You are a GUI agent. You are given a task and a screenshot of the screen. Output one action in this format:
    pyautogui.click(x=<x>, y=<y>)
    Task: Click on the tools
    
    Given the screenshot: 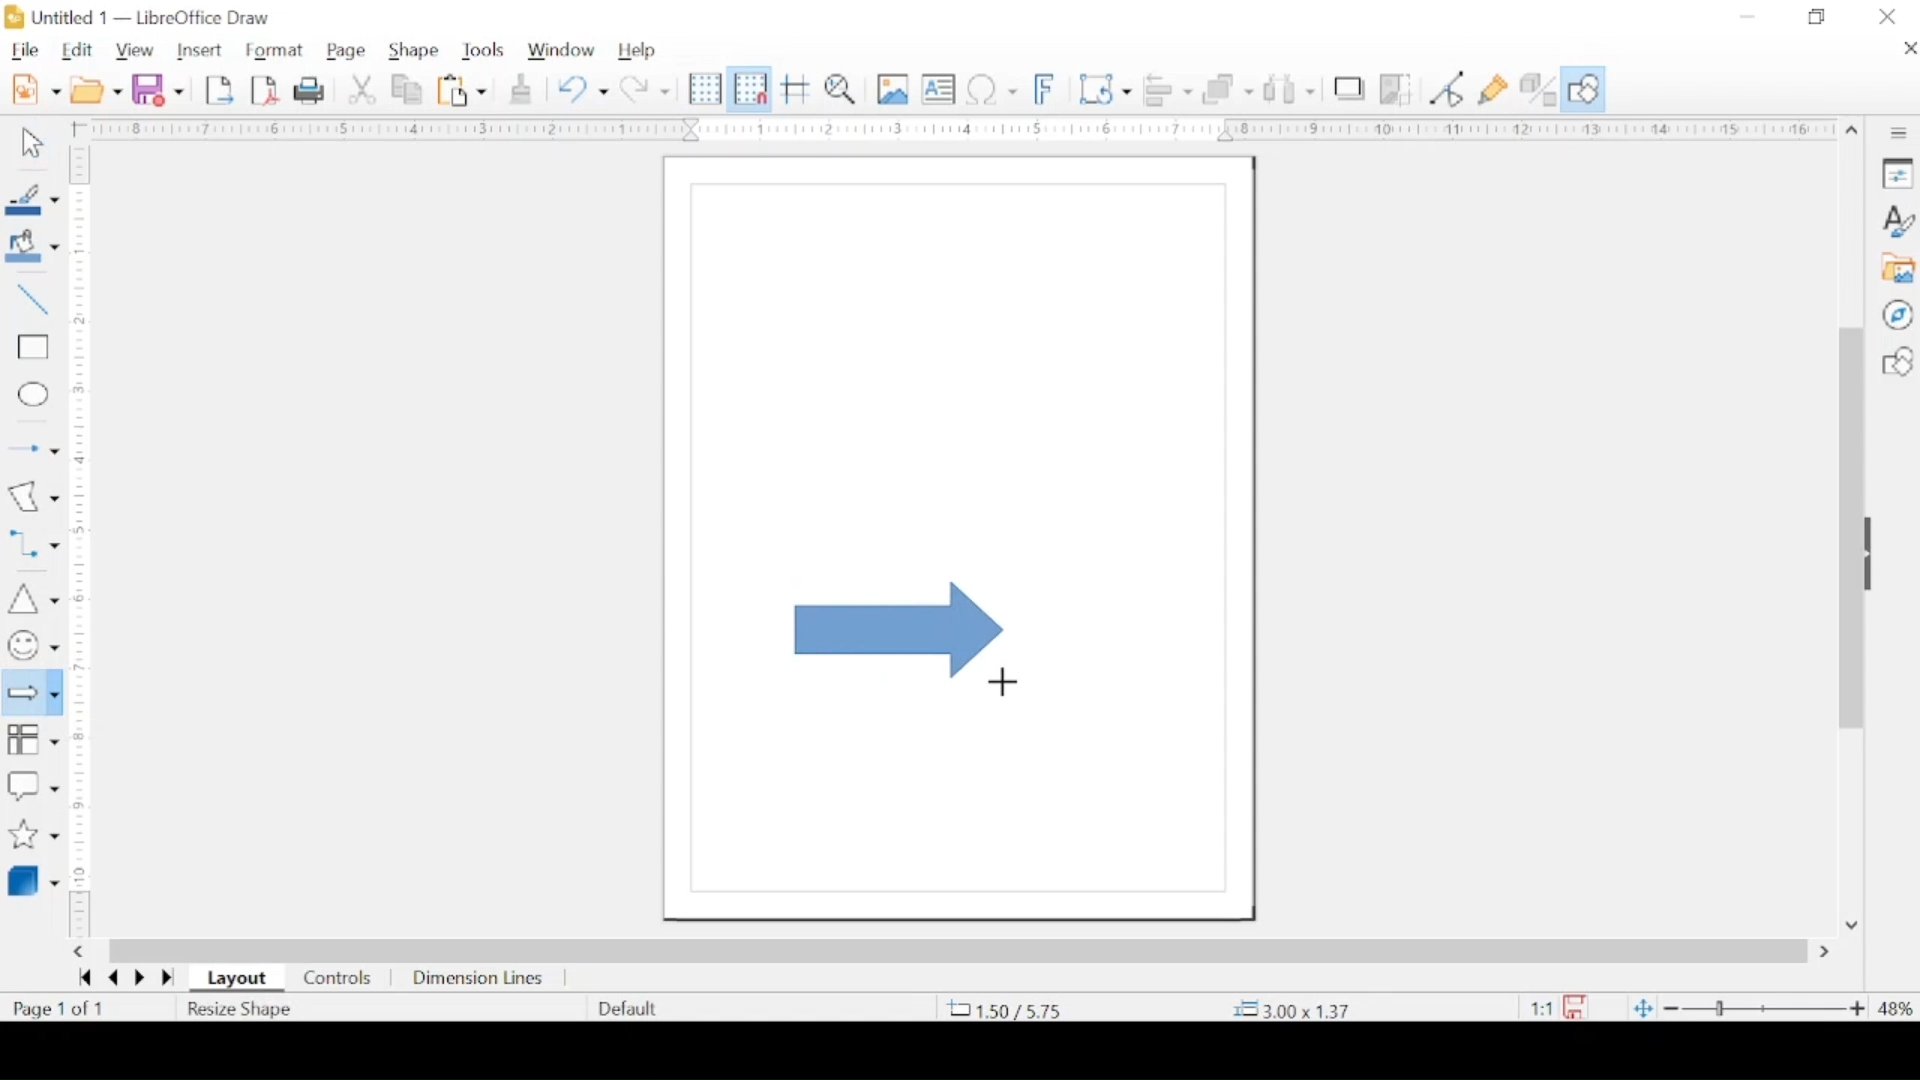 What is the action you would take?
    pyautogui.click(x=485, y=49)
    